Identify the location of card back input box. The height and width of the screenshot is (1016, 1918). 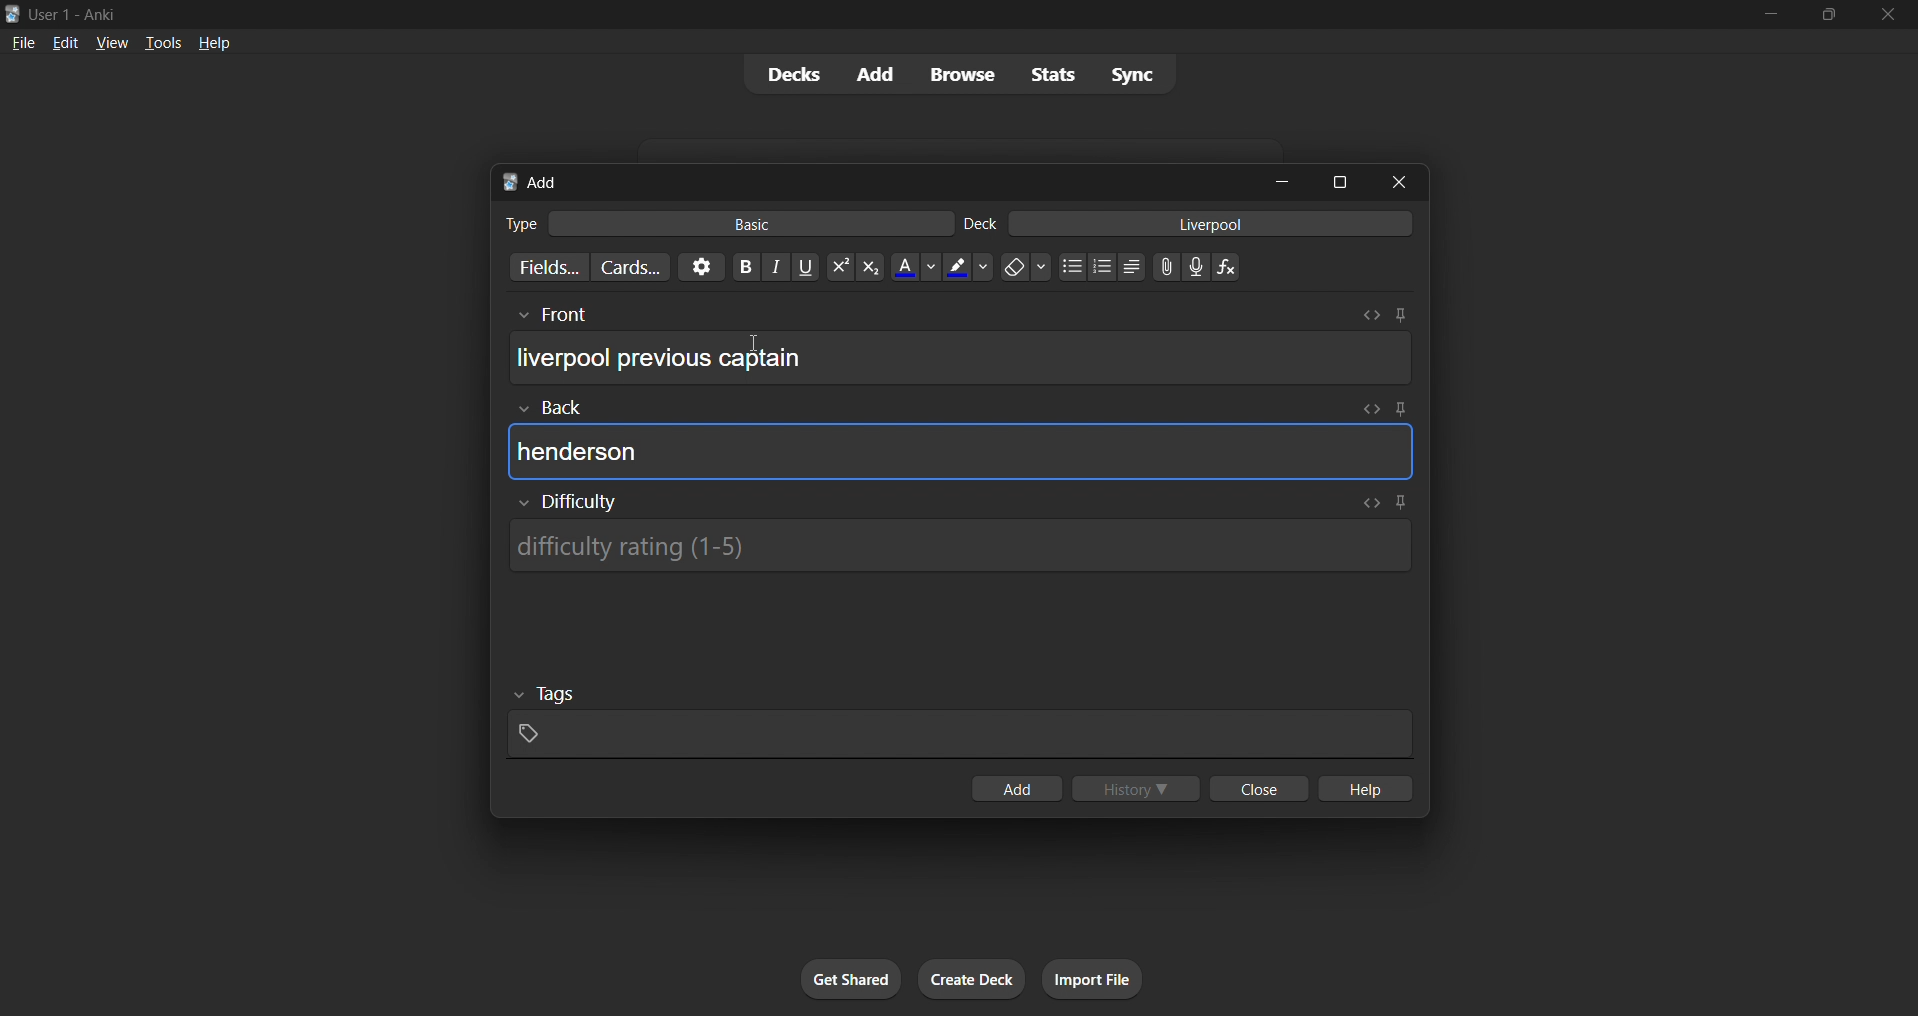
(966, 441).